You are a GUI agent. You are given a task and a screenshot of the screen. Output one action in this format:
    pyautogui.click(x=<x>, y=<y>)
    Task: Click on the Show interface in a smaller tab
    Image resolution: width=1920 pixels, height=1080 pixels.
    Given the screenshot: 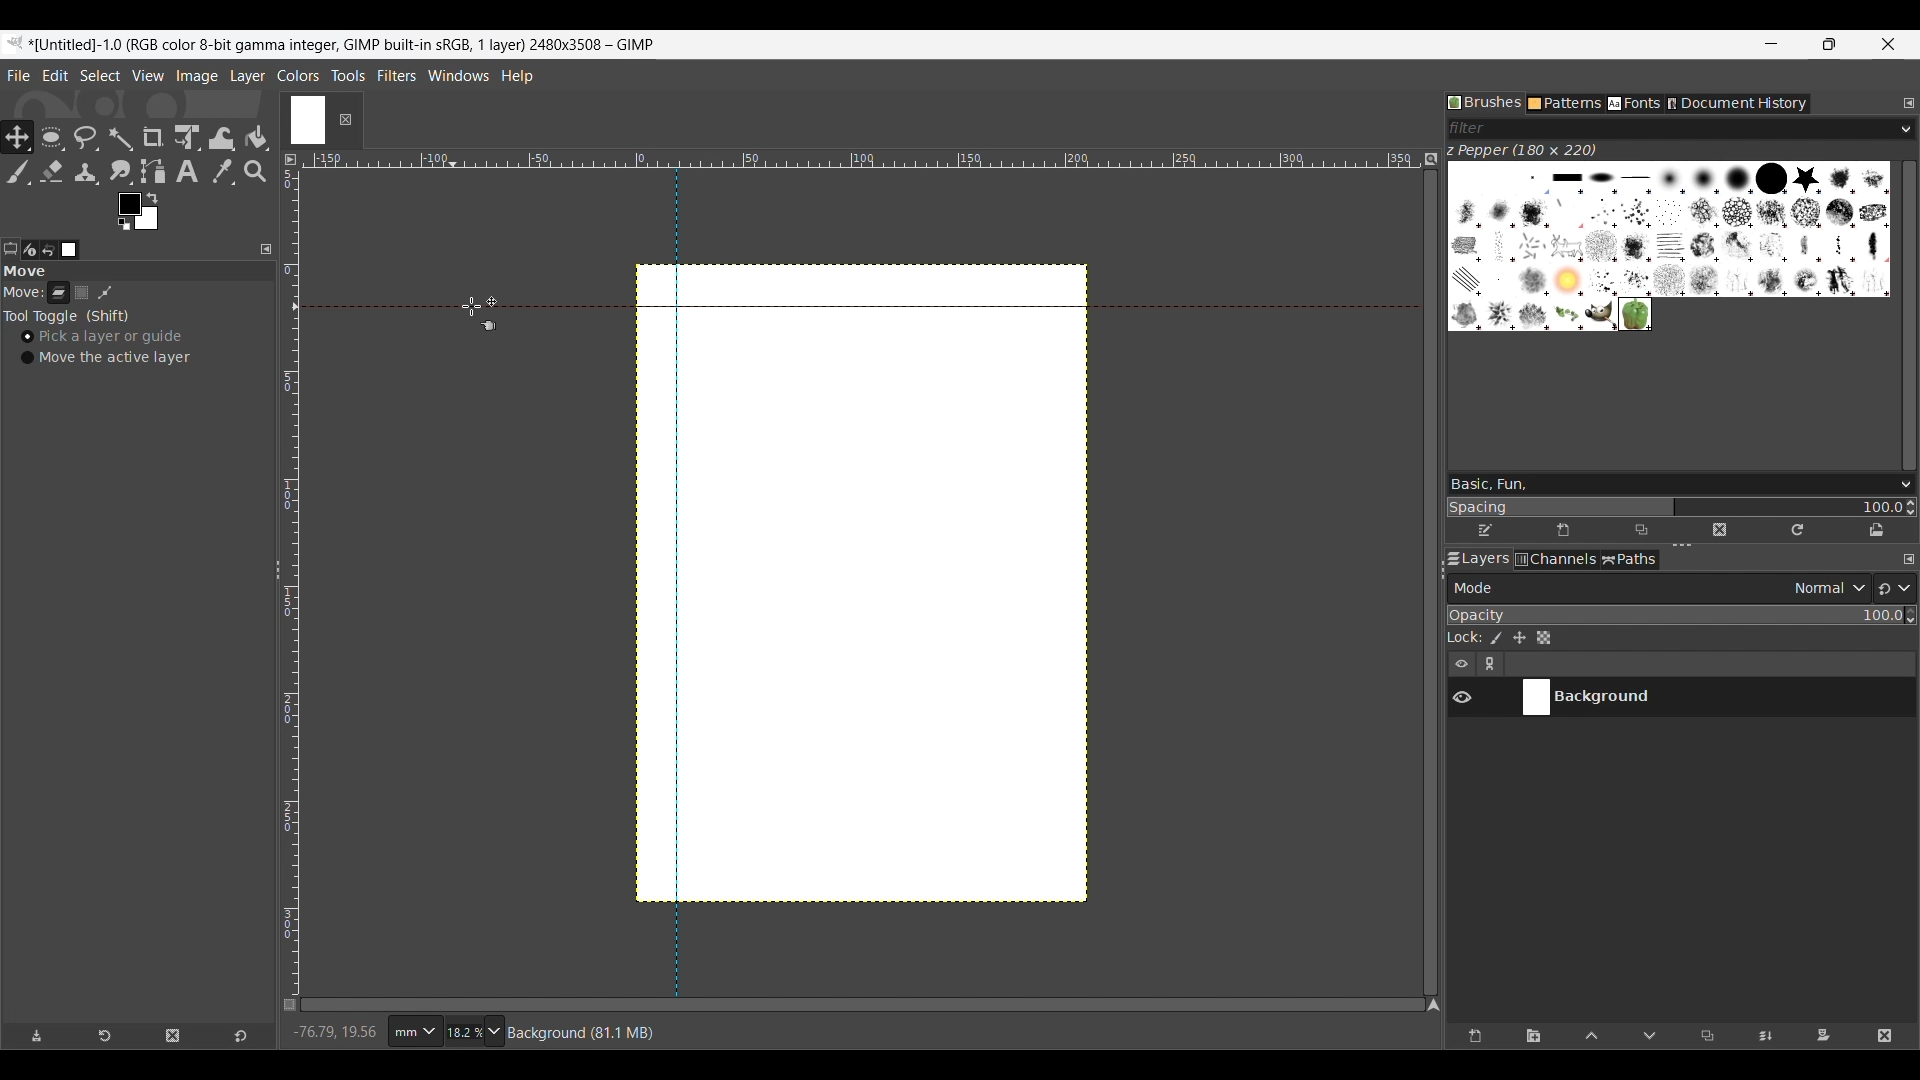 What is the action you would take?
    pyautogui.click(x=1829, y=44)
    